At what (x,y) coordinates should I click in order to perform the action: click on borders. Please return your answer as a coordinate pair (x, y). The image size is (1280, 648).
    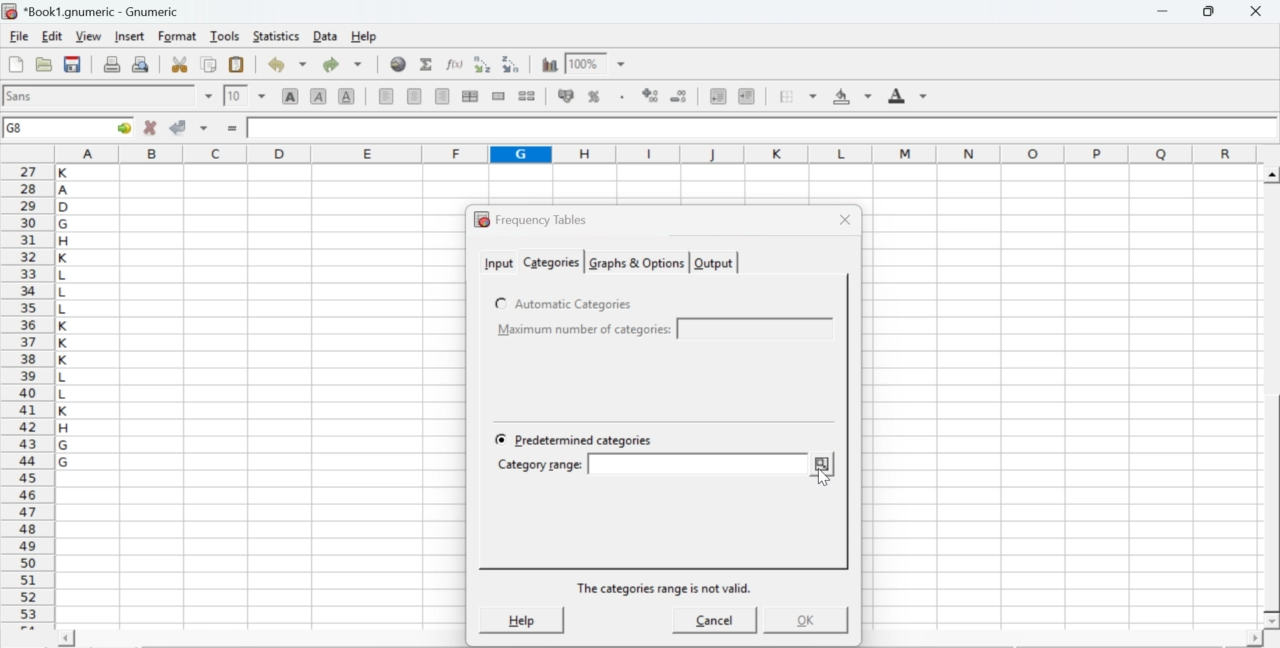
    Looking at the image, I should click on (799, 96).